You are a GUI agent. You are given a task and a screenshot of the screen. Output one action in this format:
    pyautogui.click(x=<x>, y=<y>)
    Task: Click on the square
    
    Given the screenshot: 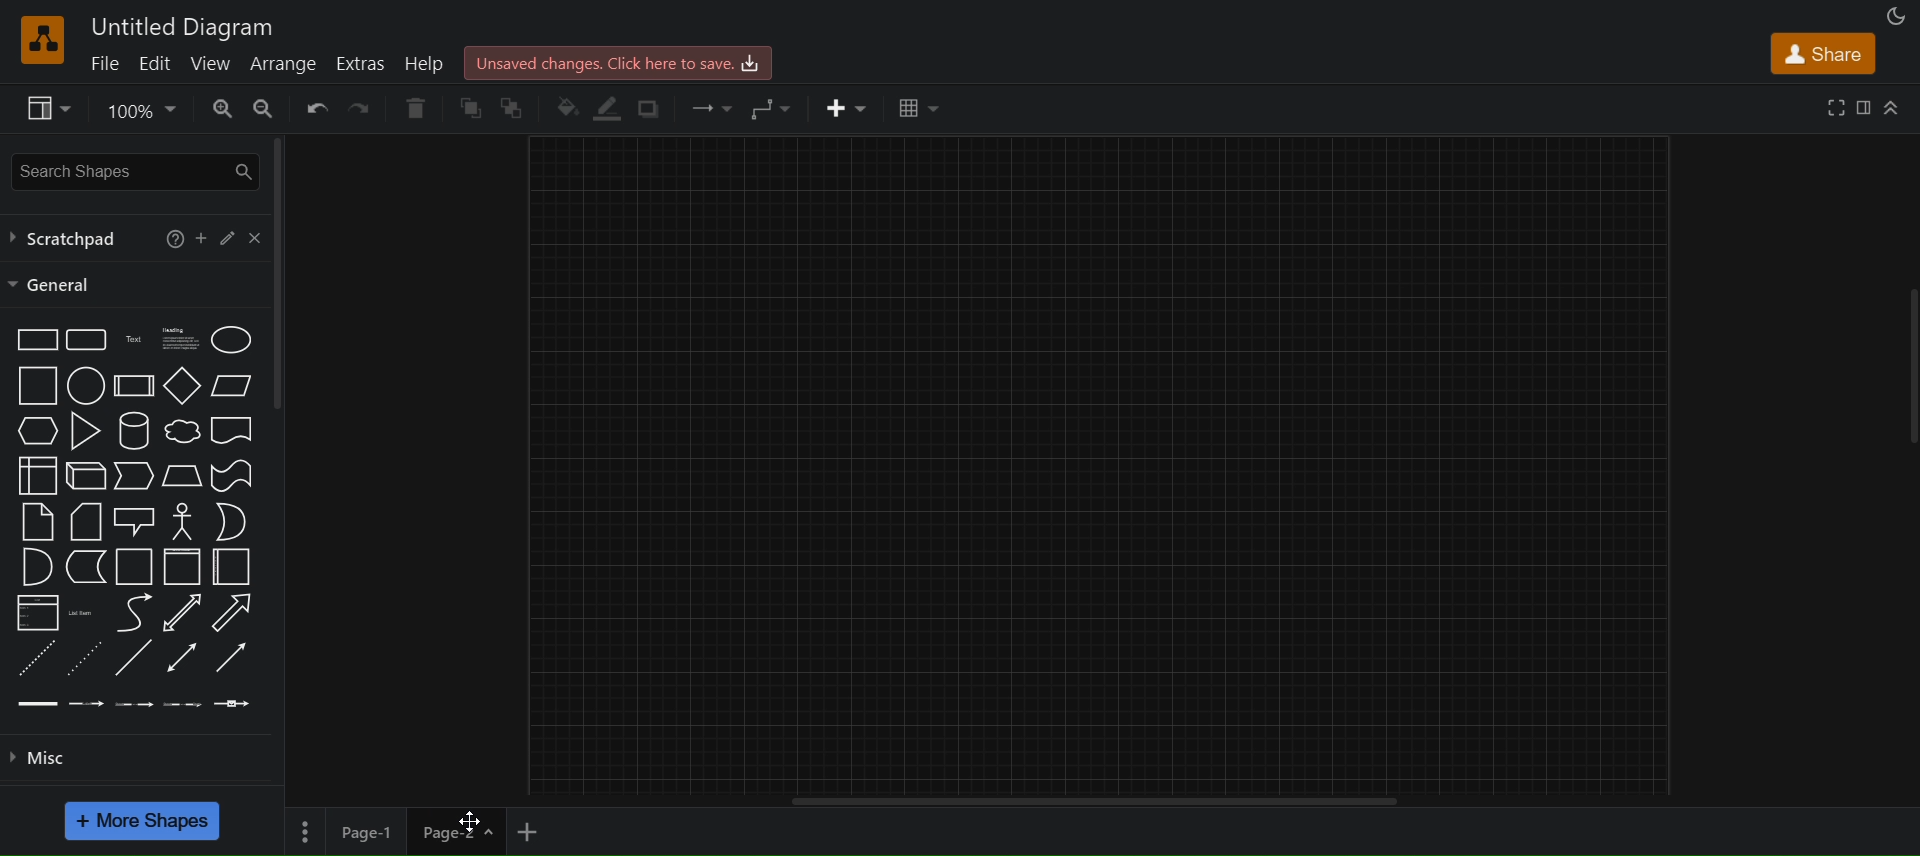 What is the action you would take?
    pyautogui.click(x=35, y=386)
    